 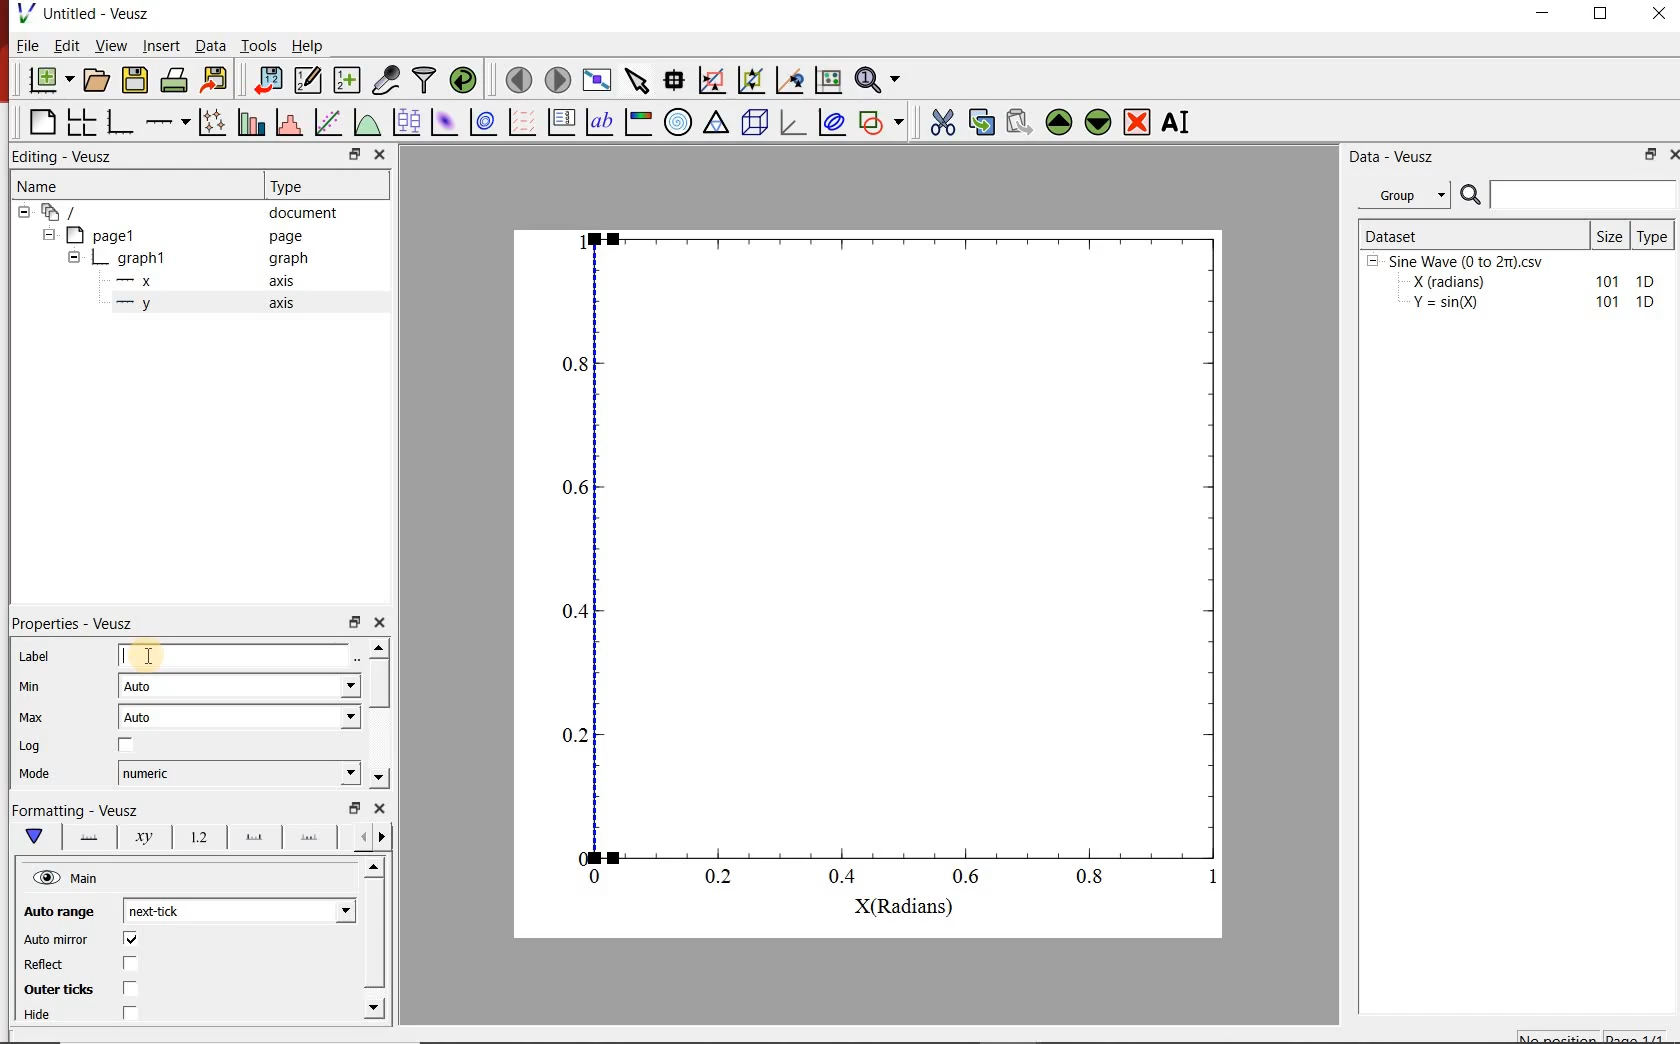 What do you see at coordinates (355, 808) in the screenshot?
I see `Min/Max` at bounding box center [355, 808].